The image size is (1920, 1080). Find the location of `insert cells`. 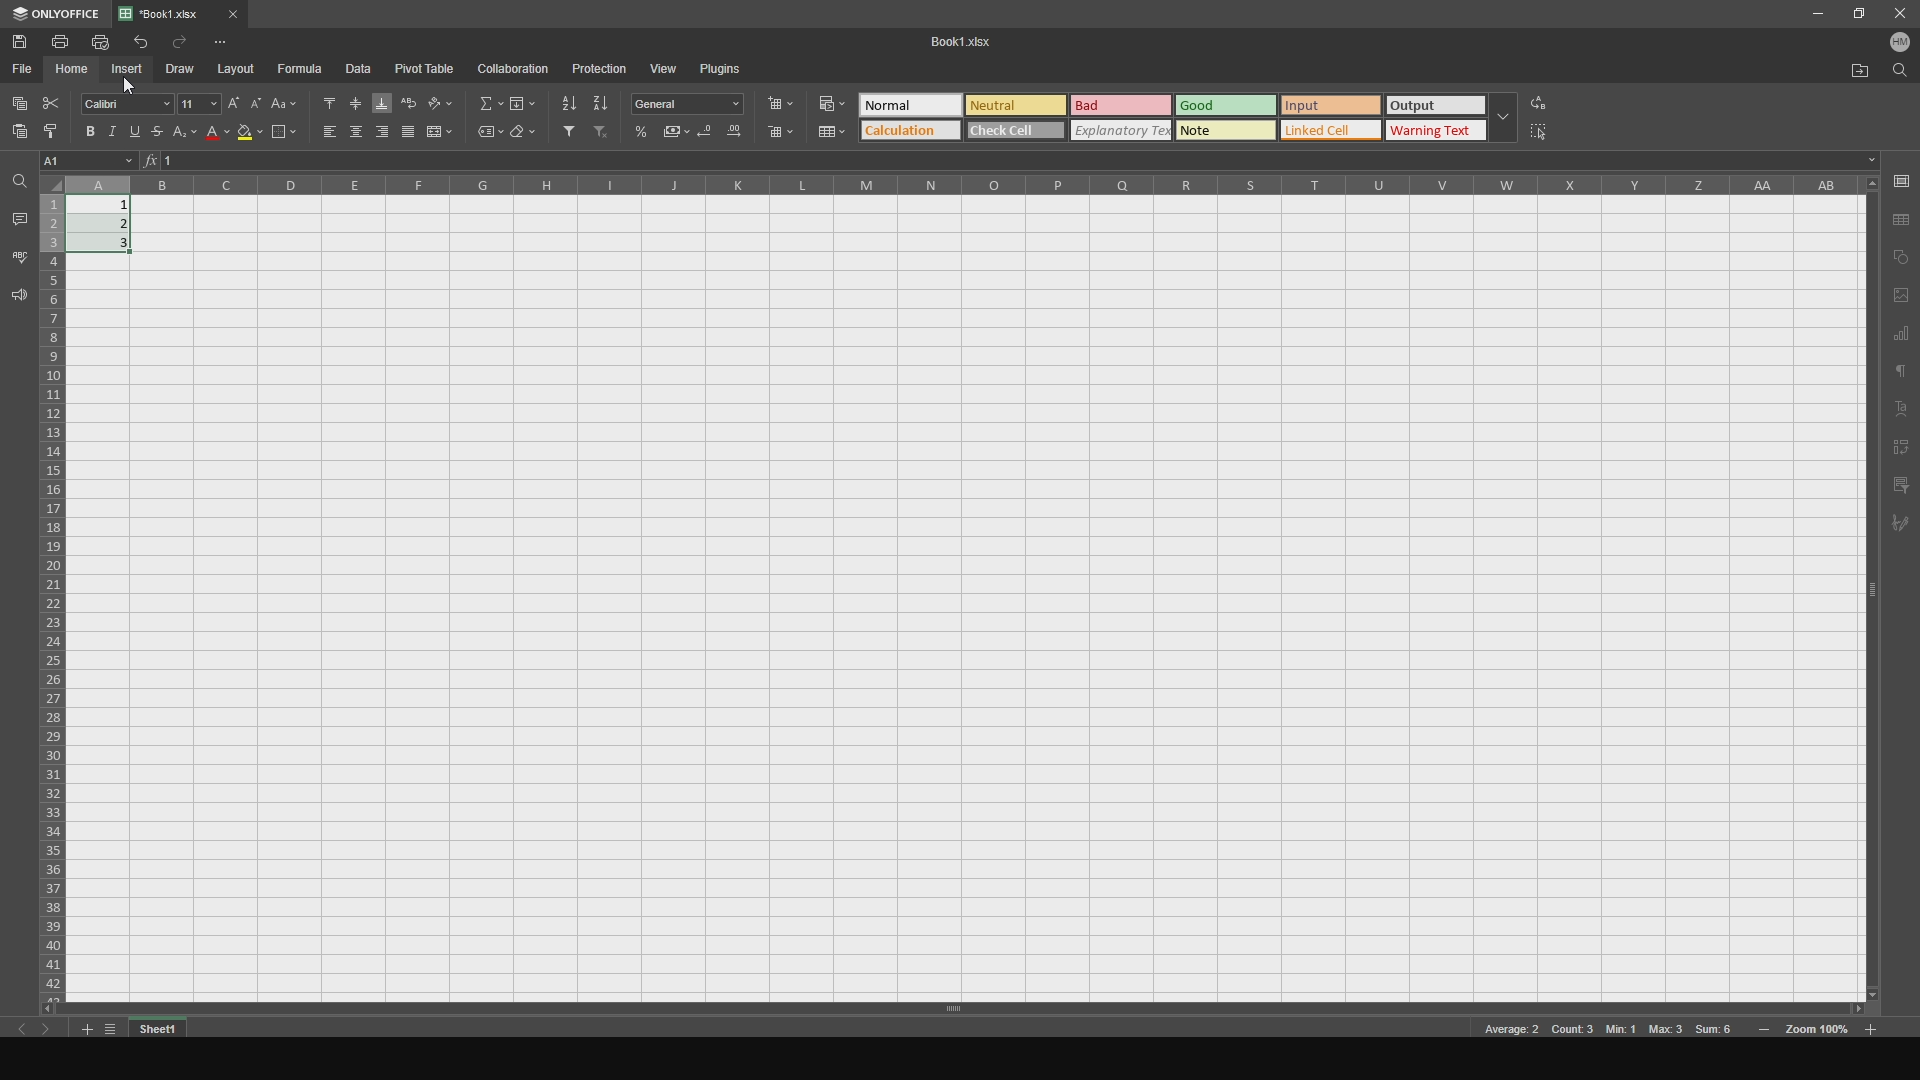

insert cells is located at coordinates (786, 104).